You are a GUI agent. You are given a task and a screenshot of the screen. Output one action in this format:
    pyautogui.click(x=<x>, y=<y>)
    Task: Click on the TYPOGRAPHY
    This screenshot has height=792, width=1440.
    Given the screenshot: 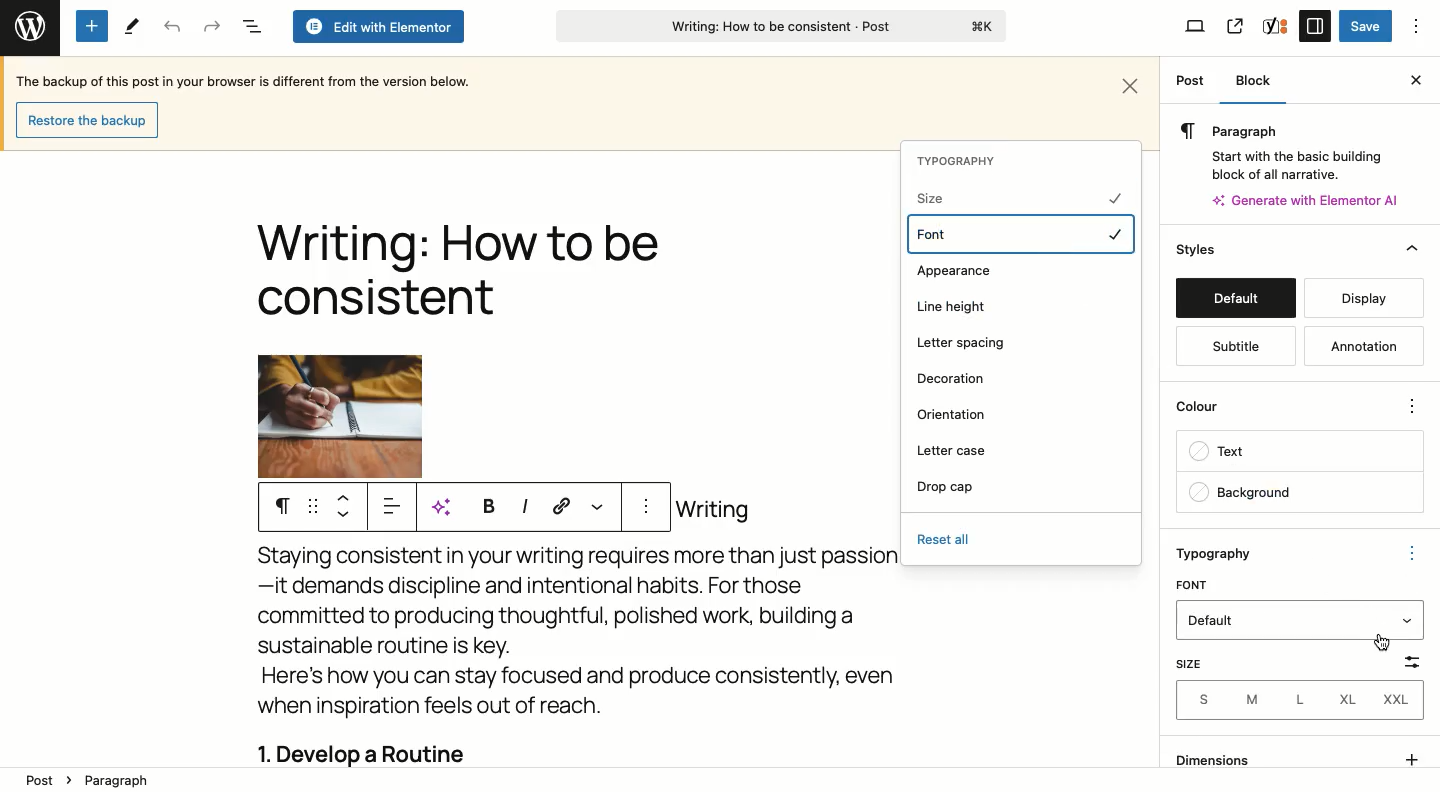 What is the action you would take?
    pyautogui.click(x=961, y=161)
    